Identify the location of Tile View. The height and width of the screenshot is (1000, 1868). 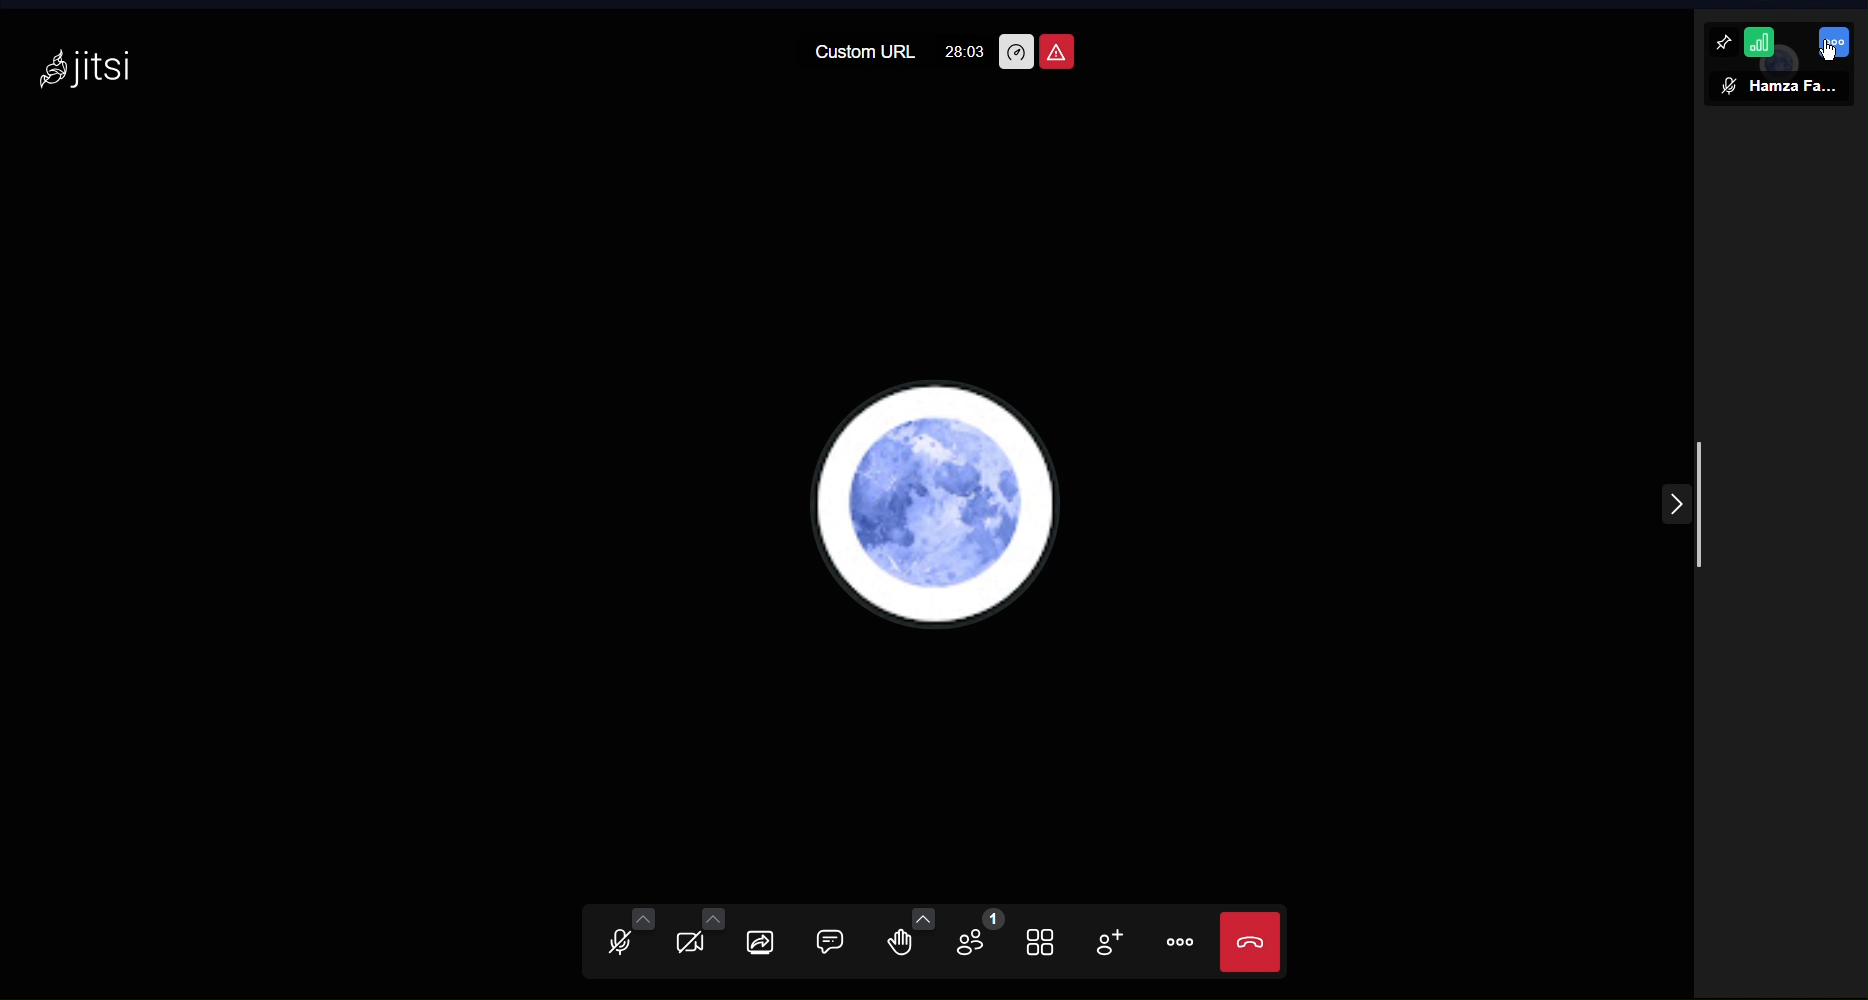
(1049, 940).